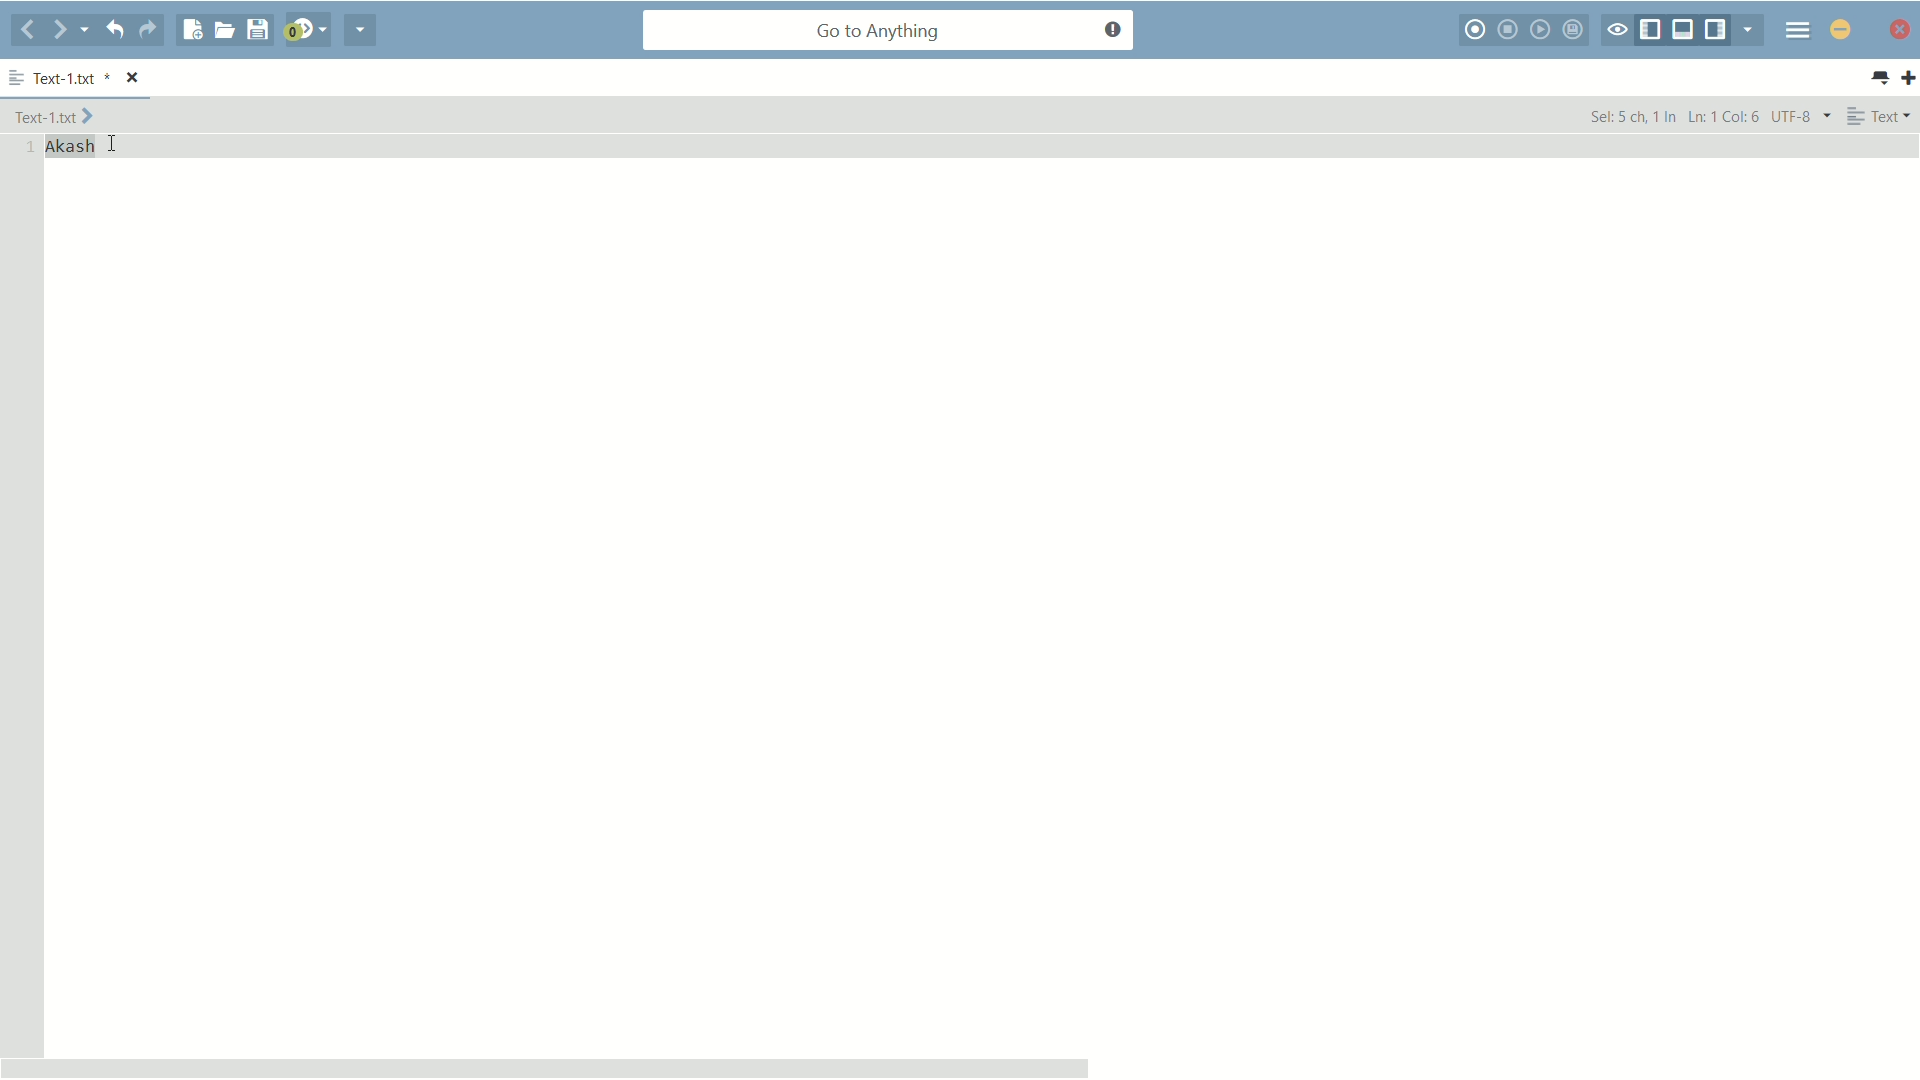 Image resolution: width=1920 pixels, height=1080 pixels. What do you see at coordinates (71, 147) in the screenshot?
I see `Akash` at bounding box center [71, 147].